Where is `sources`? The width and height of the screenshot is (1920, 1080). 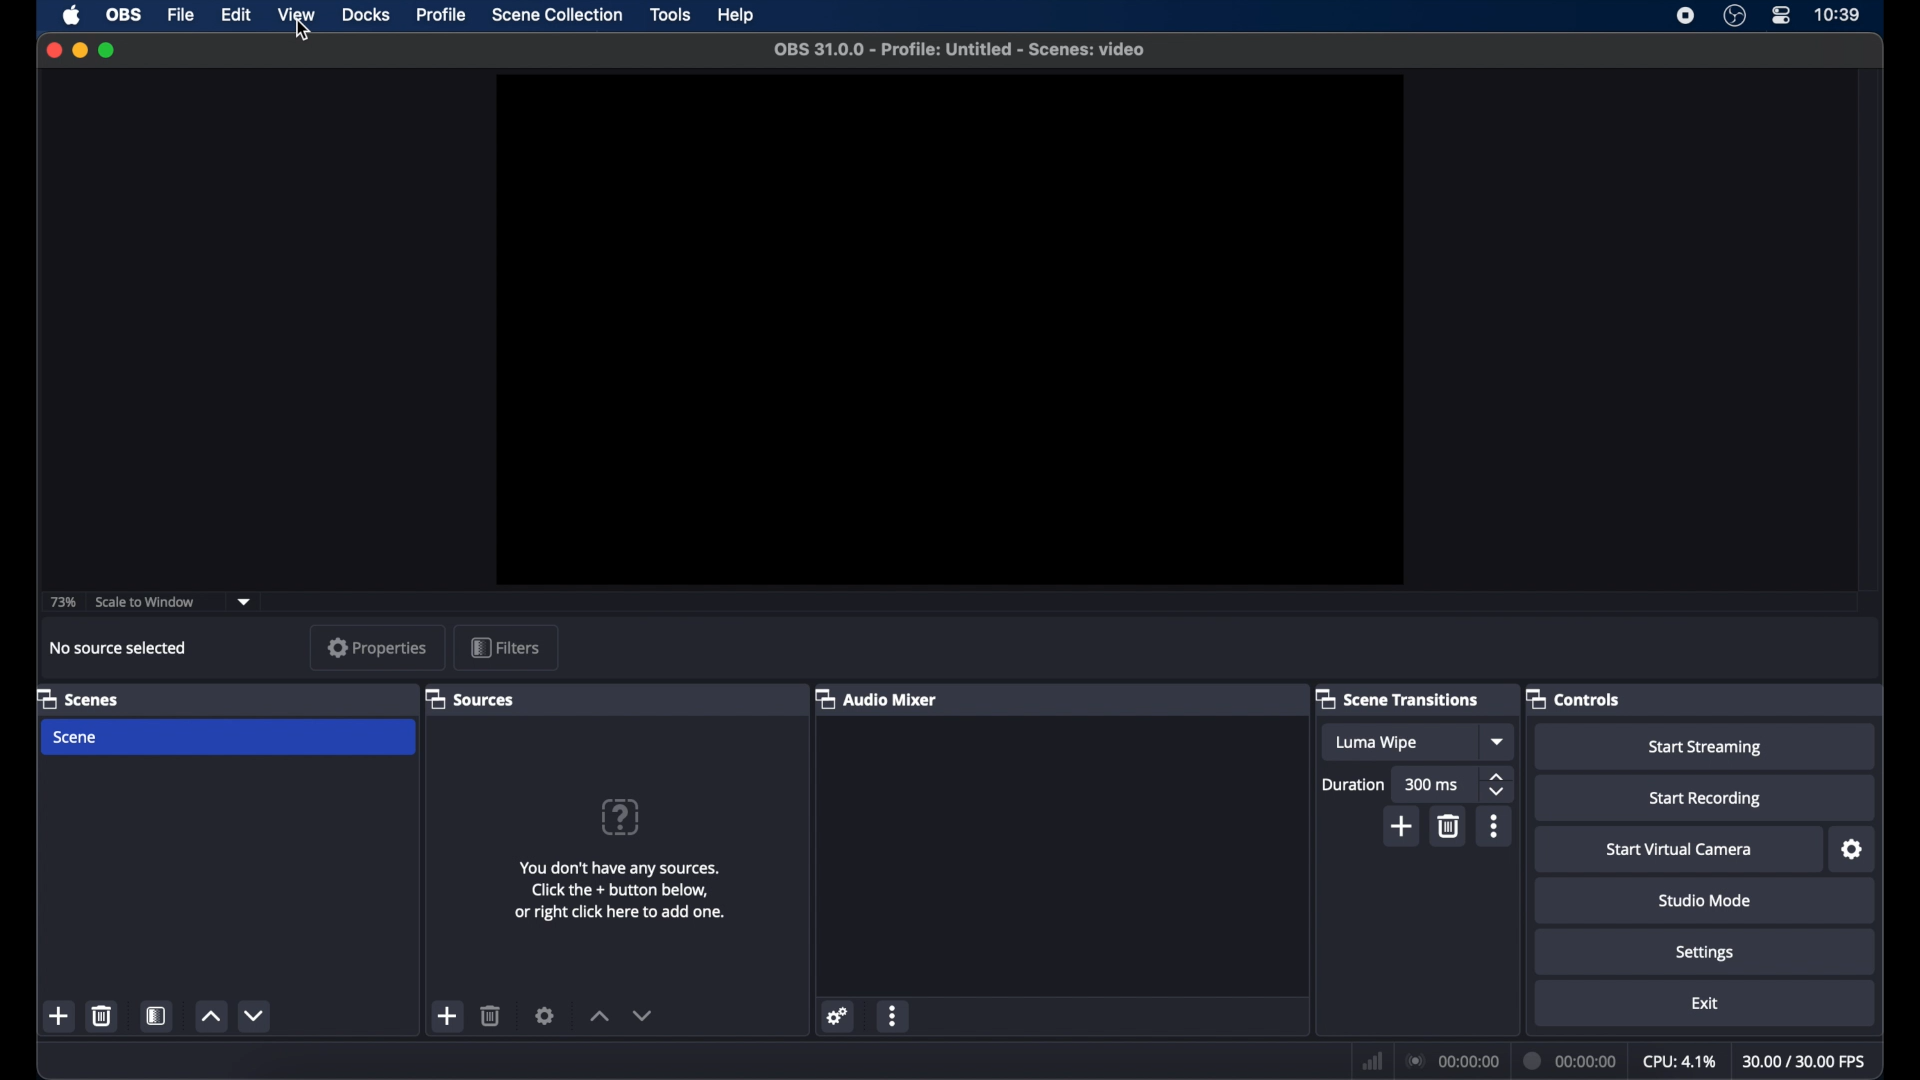 sources is located at coordinates (470, 698).